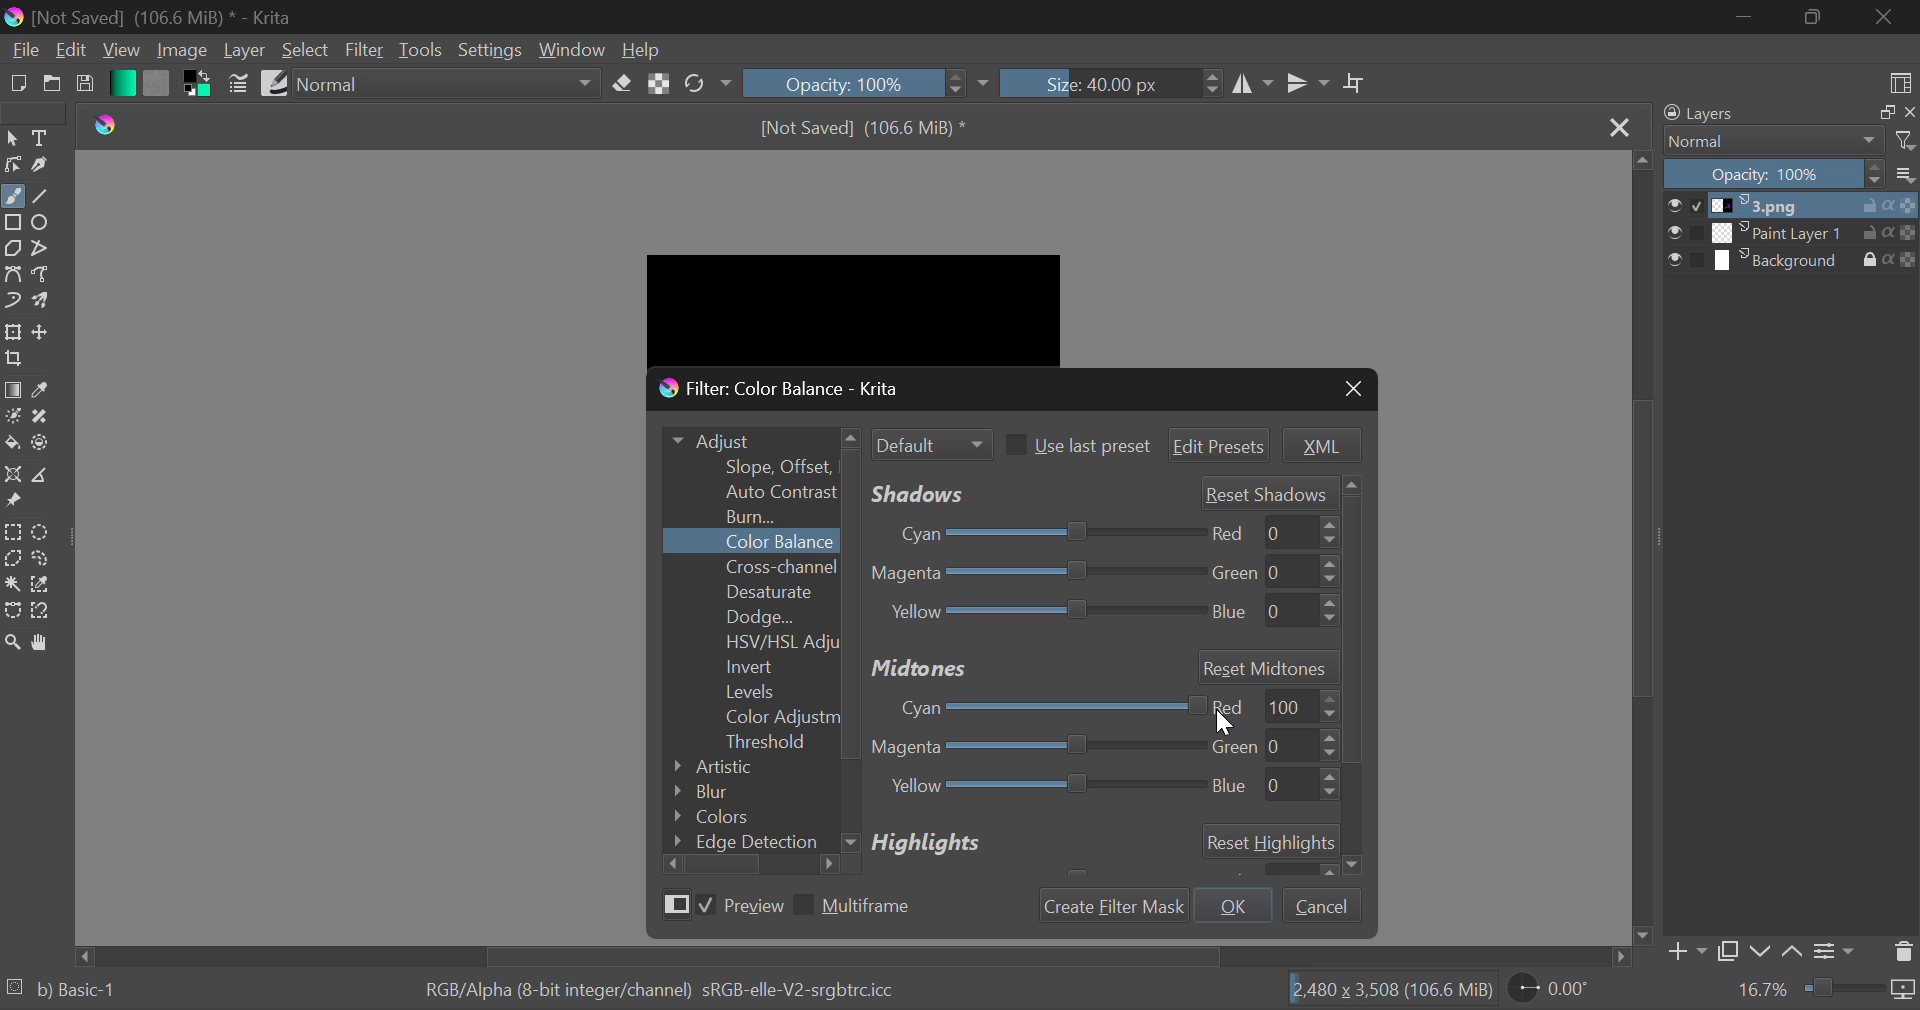  Describe the element at coordinates (1269, 532) in the screenshot. I see `red` at that location.